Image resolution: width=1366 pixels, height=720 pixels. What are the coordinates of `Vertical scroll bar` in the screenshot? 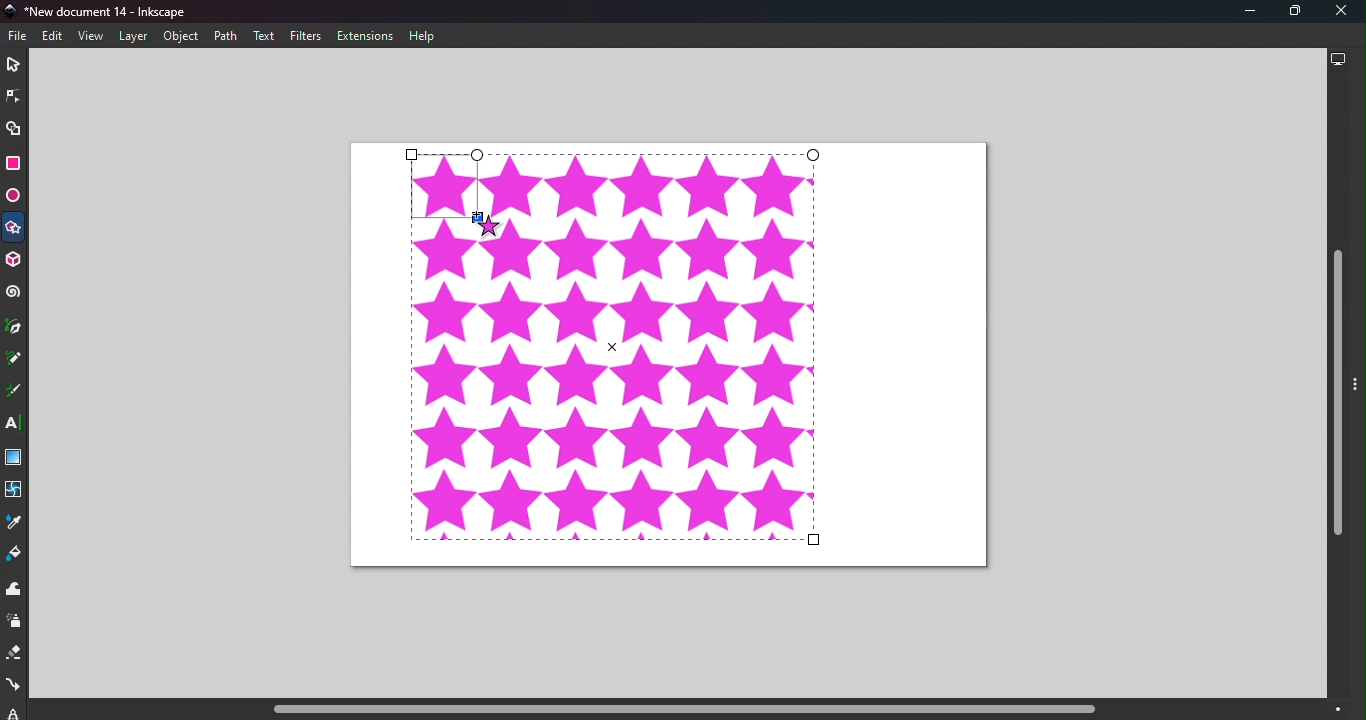 It's located at (1338, 388).